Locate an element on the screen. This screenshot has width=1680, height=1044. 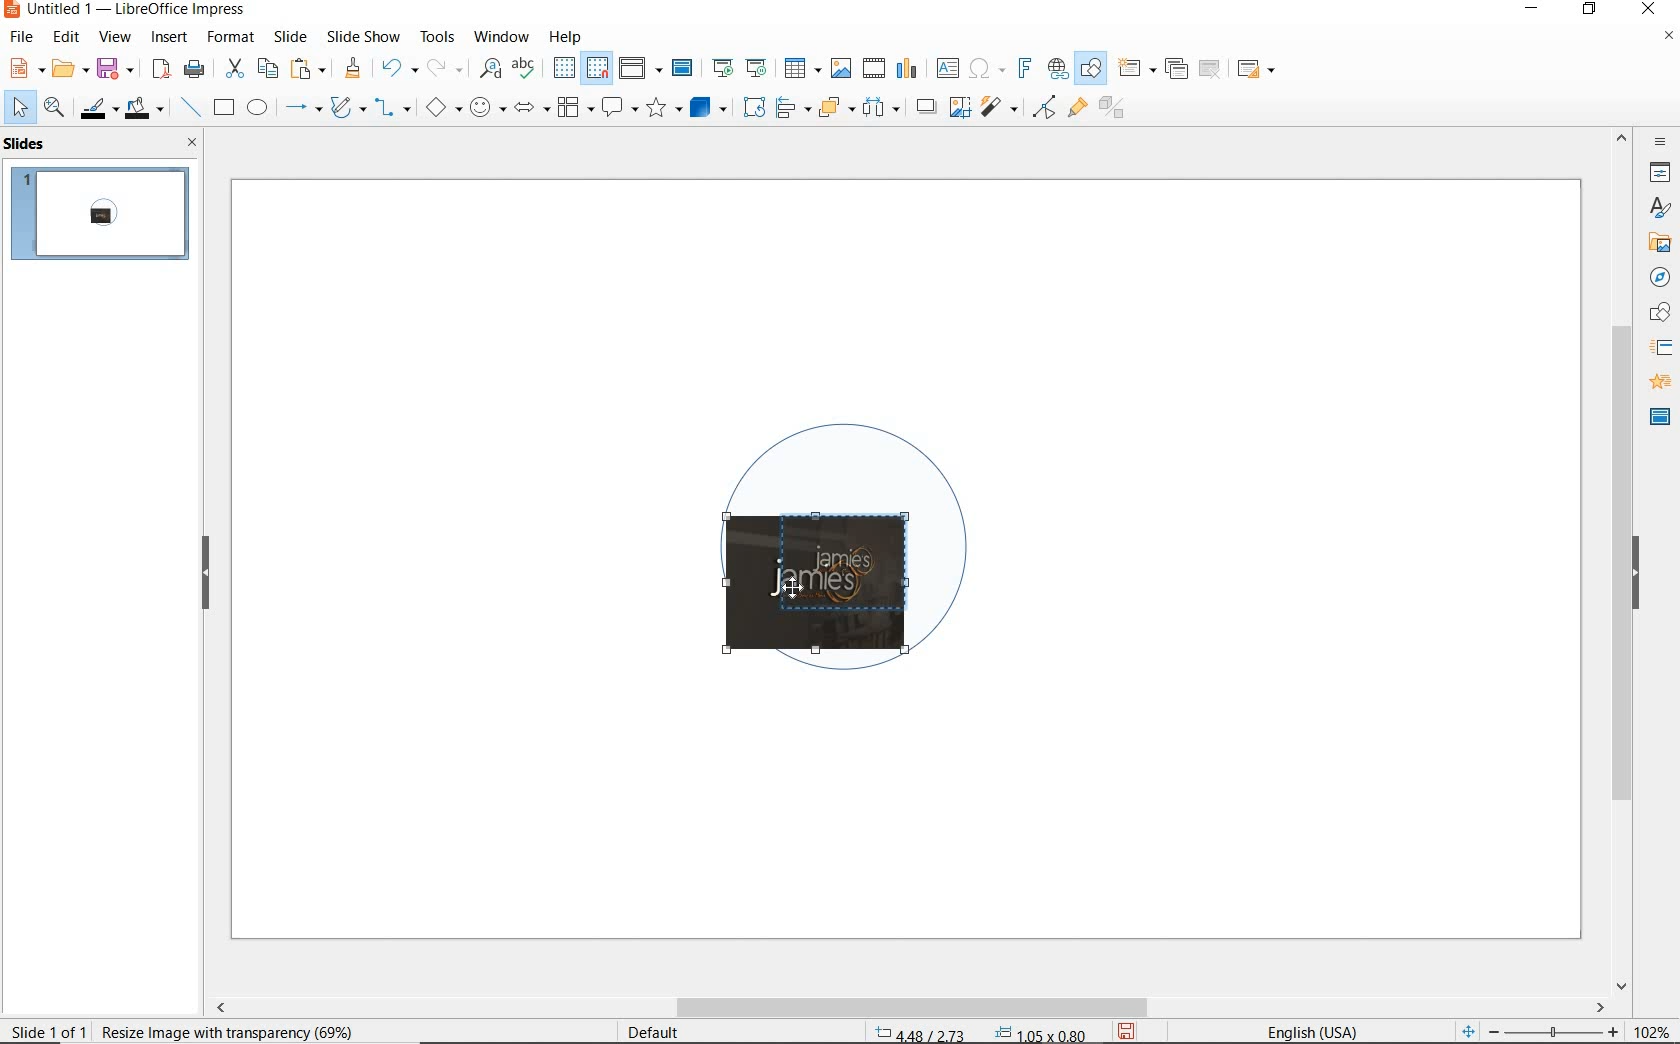
arrange is located at coordinates (832, 106).